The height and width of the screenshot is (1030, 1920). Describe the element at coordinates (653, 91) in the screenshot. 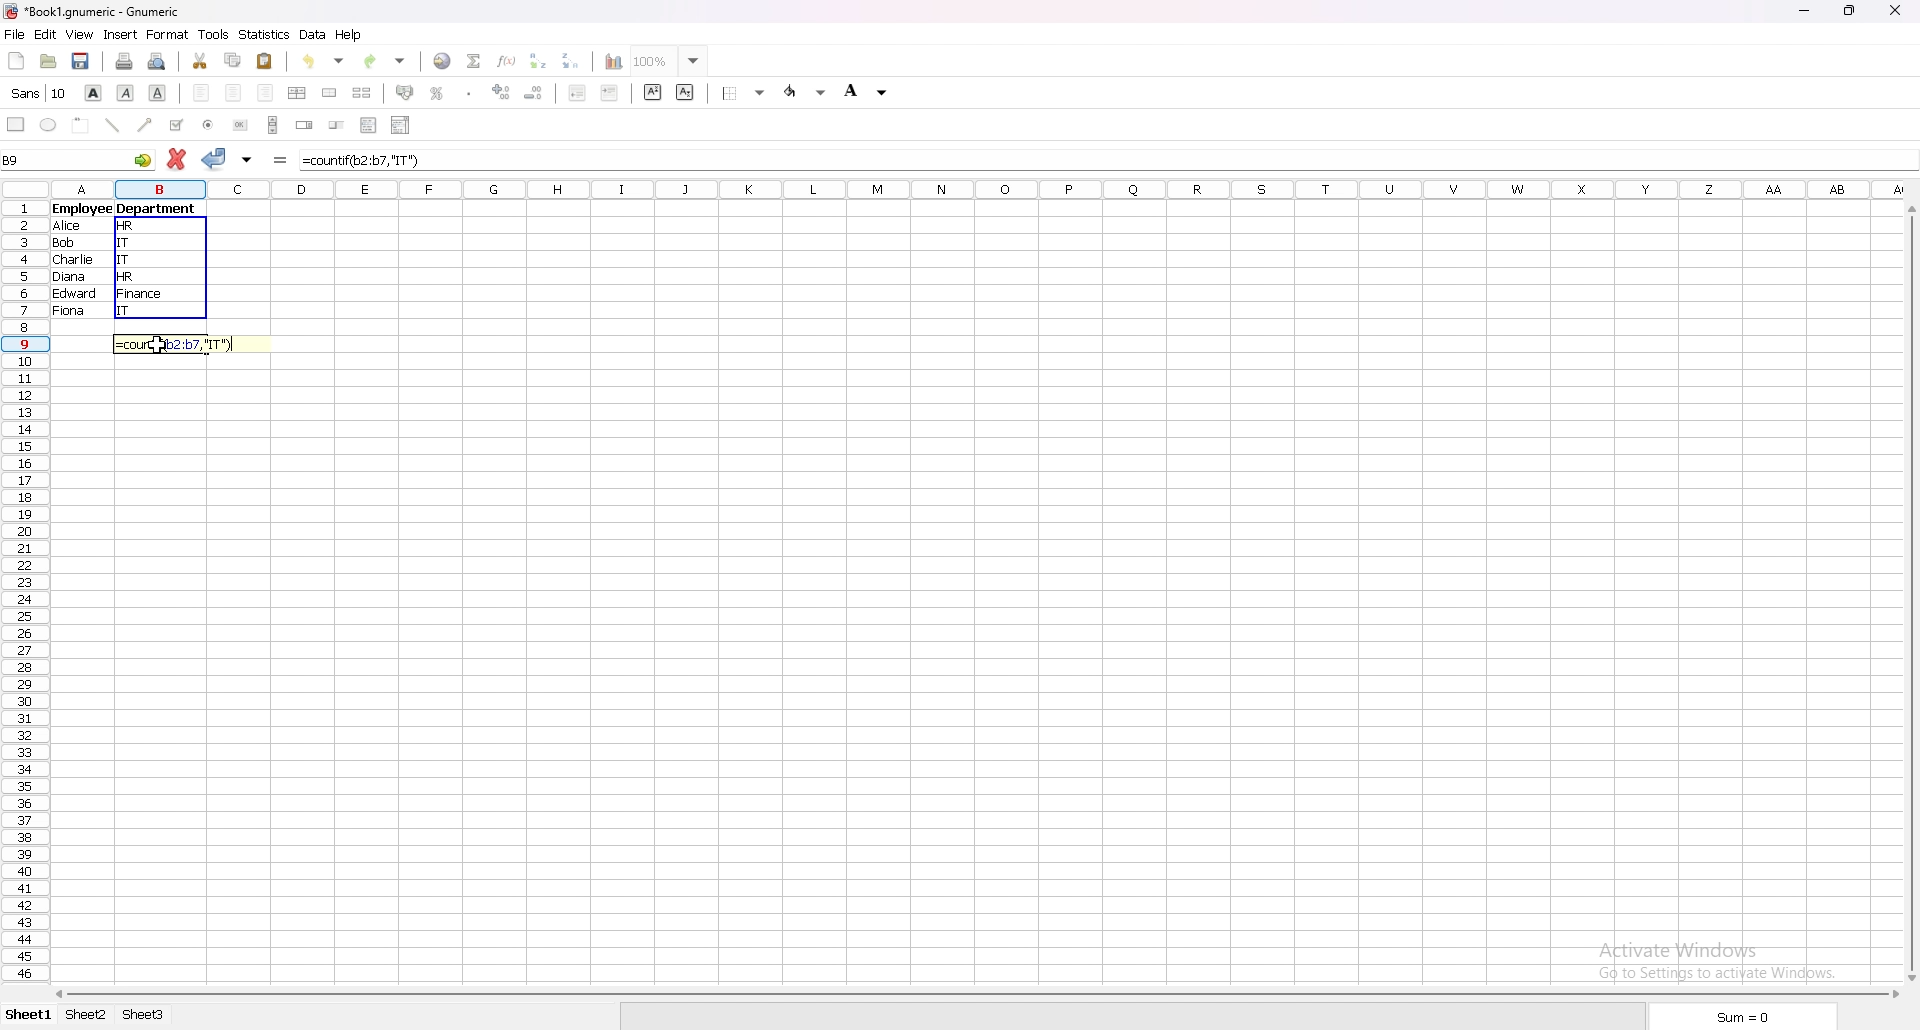

I see `superscript` at that location.